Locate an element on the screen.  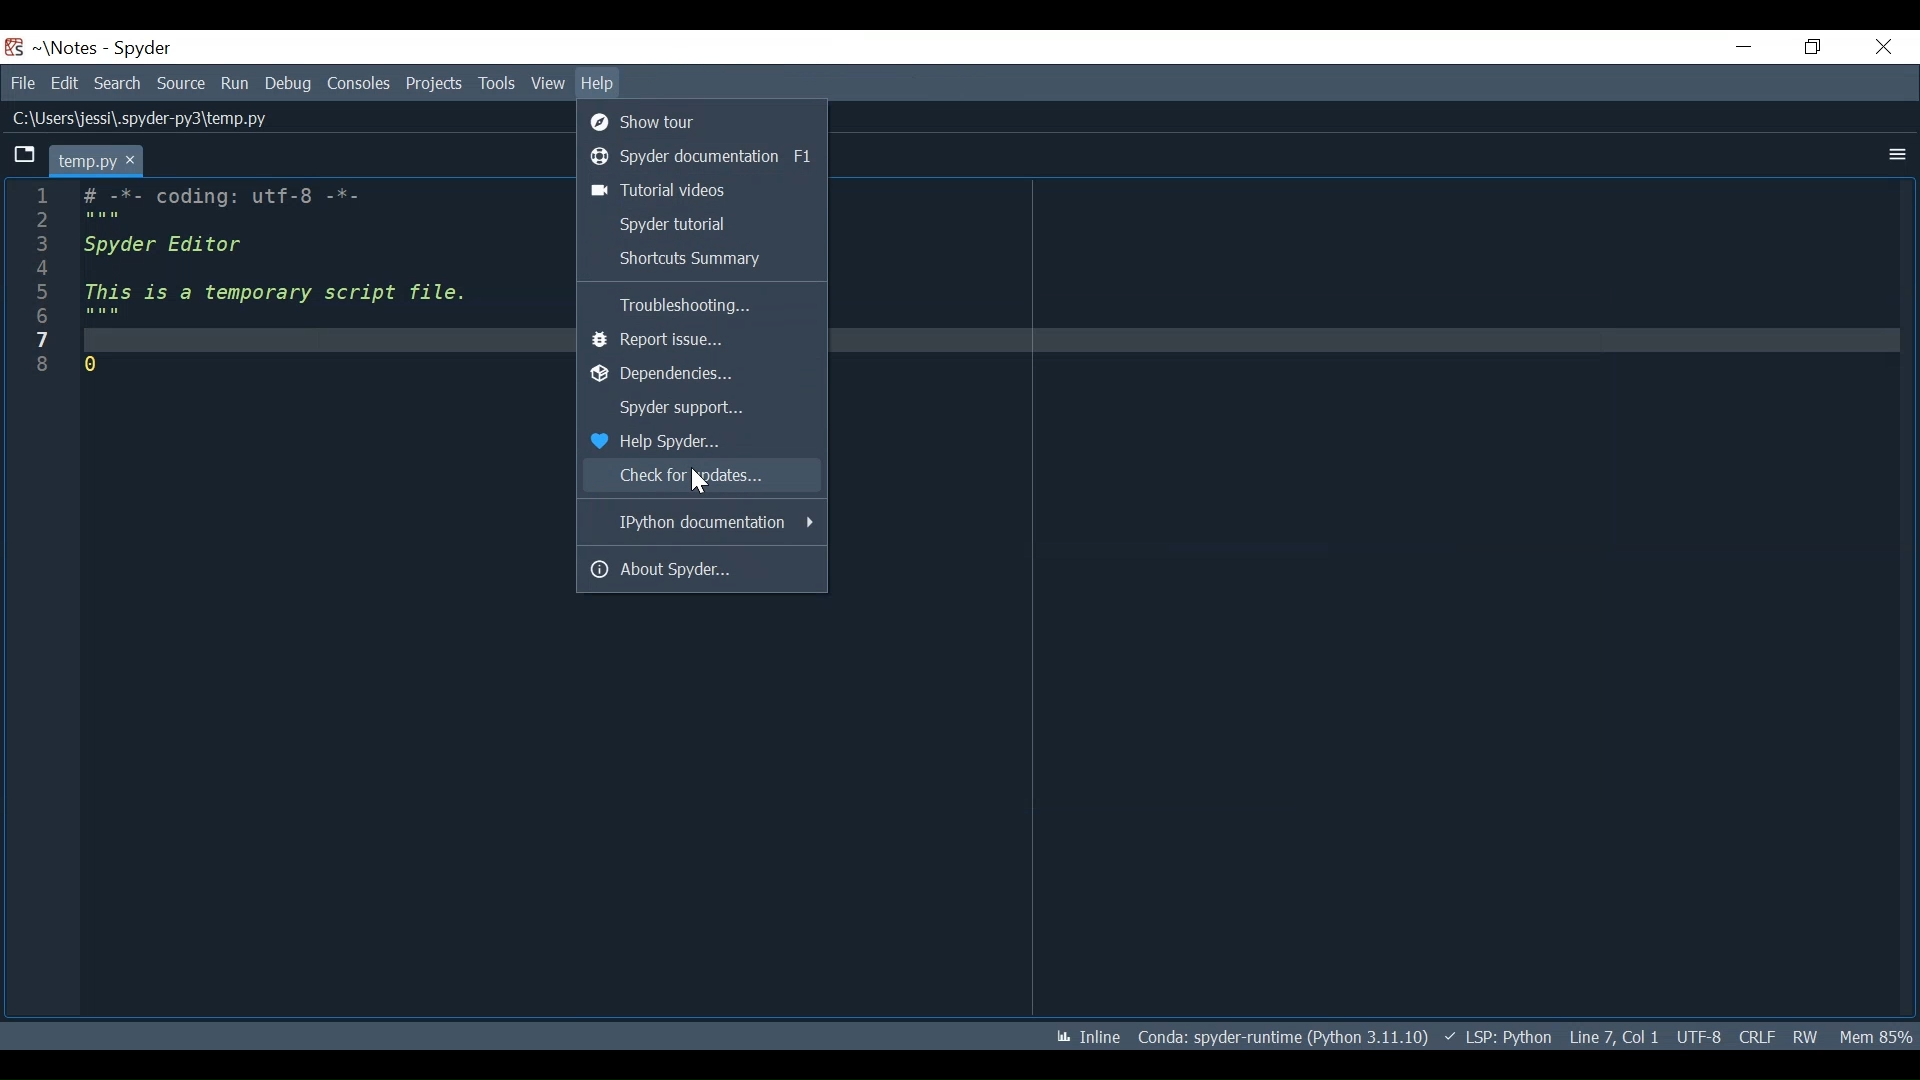
Minimize is located at coordinates (1745, 47).